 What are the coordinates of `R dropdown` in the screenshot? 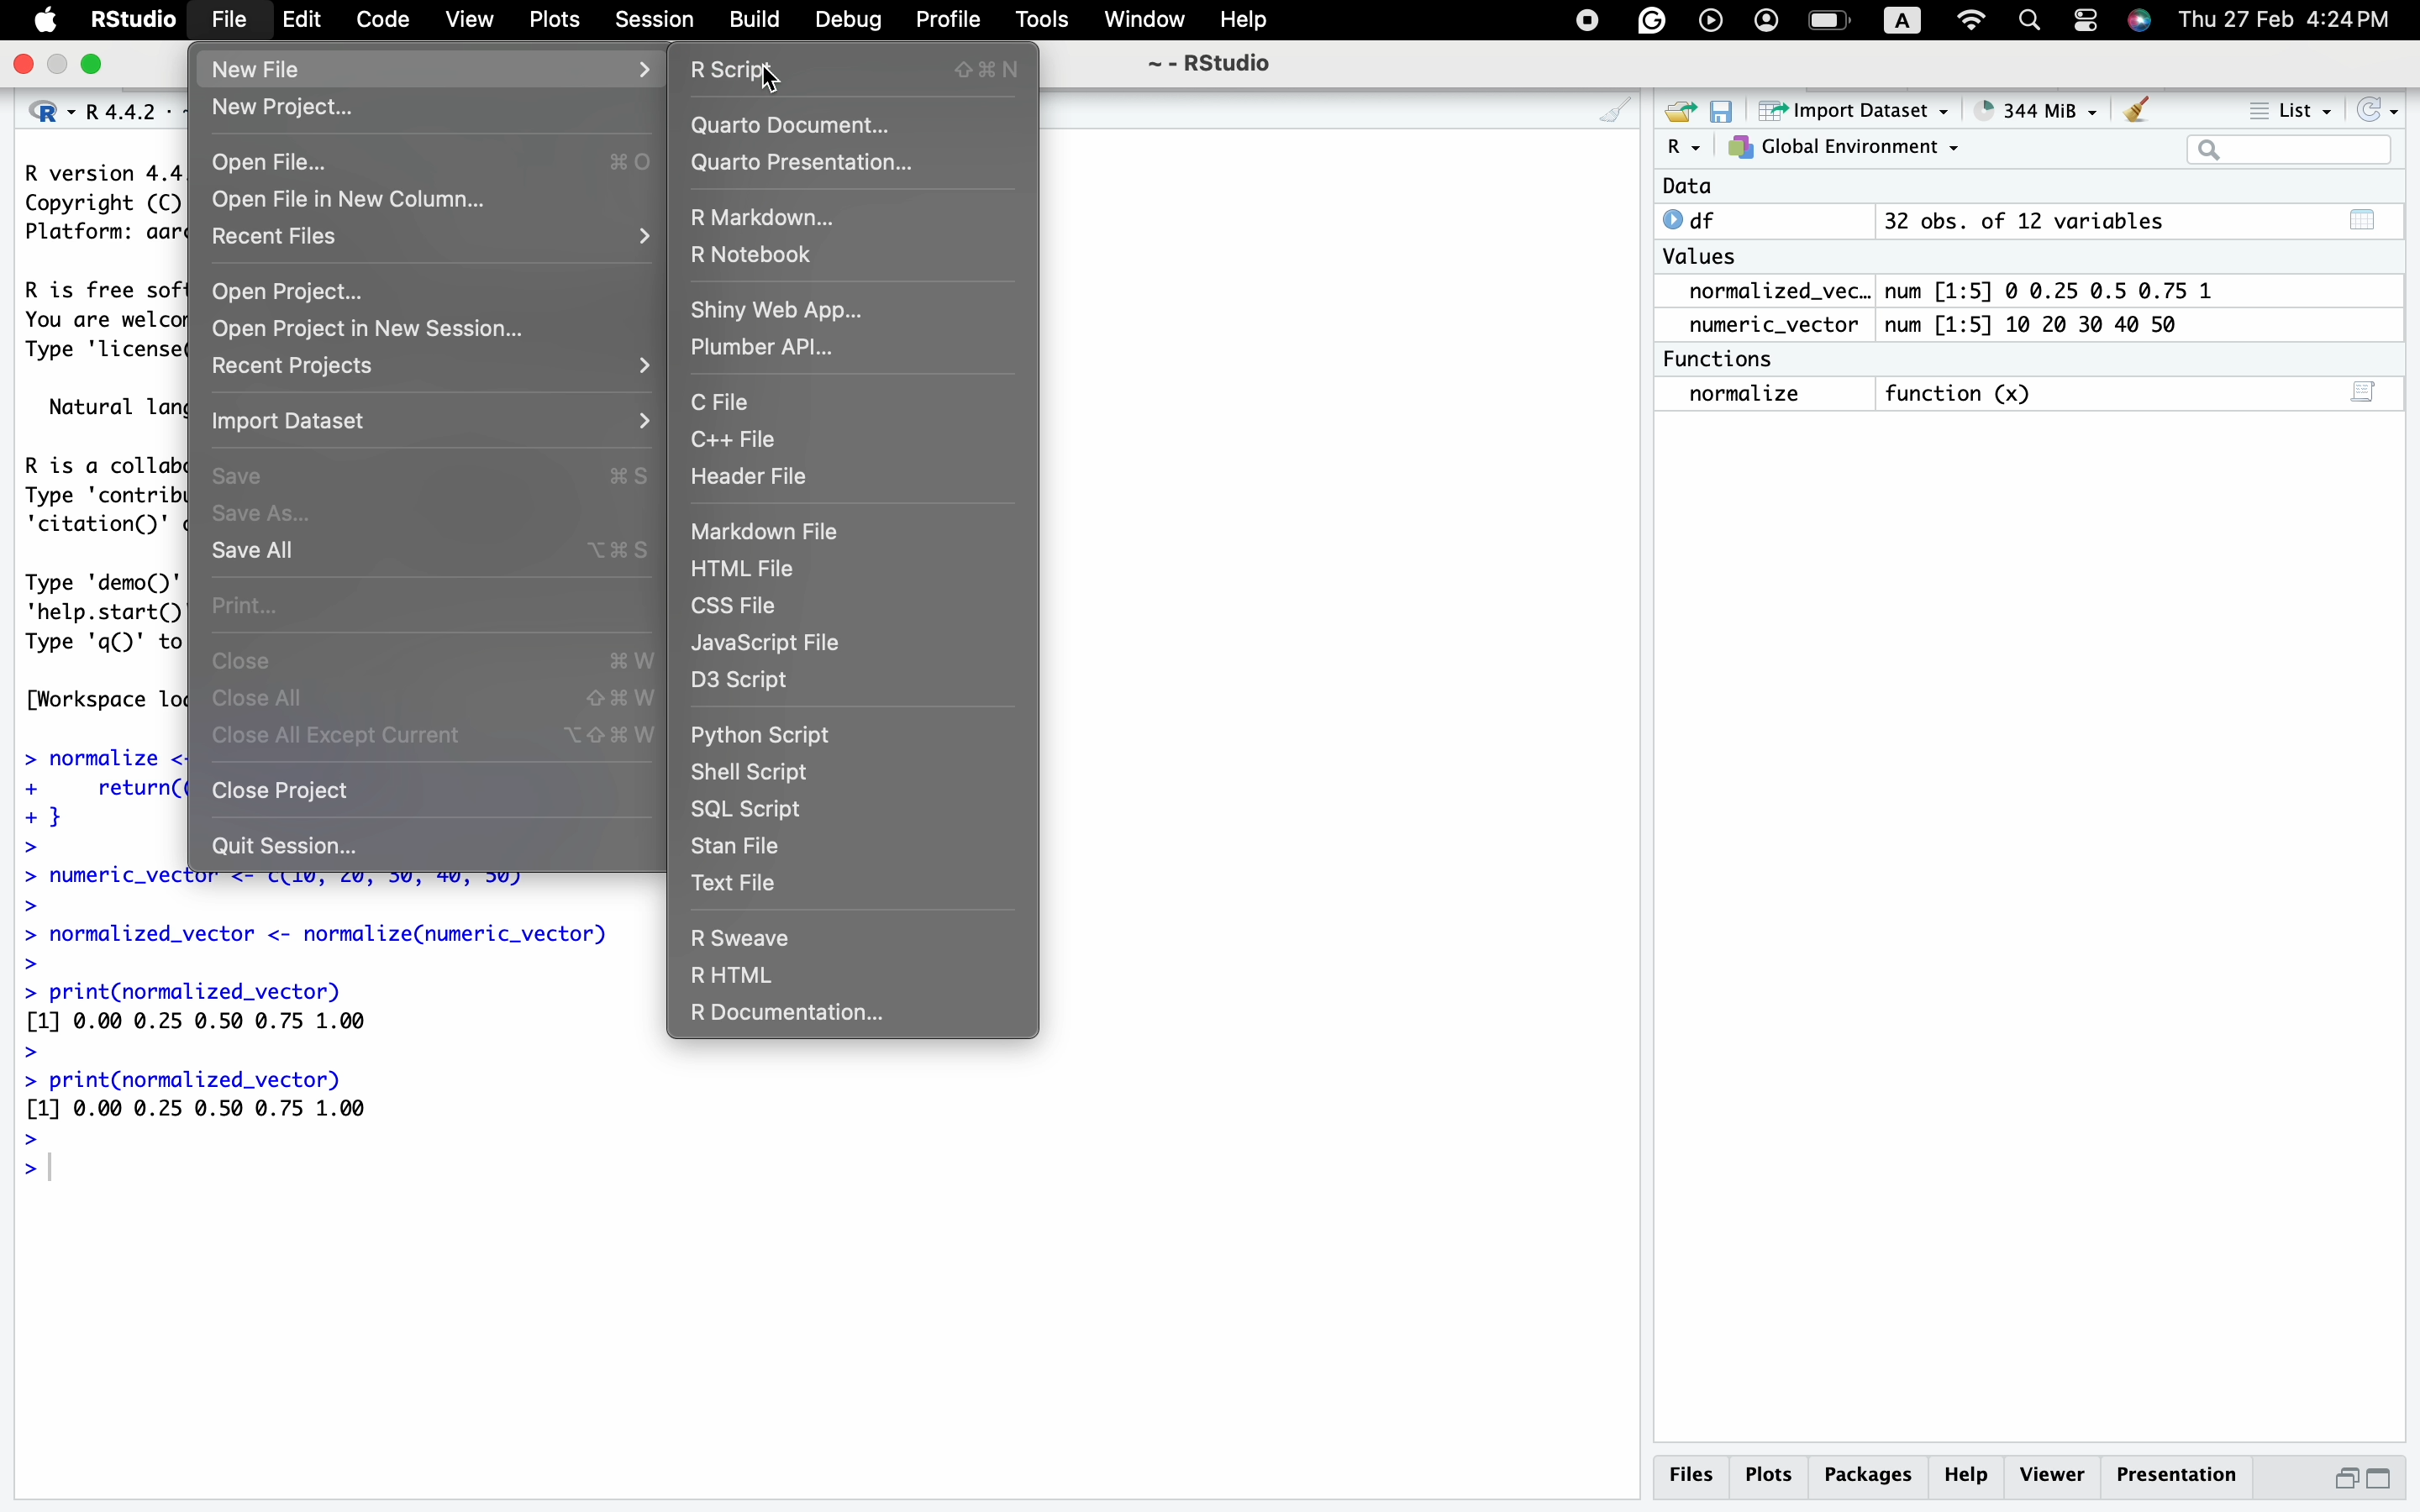 It's located at (1689, 148).